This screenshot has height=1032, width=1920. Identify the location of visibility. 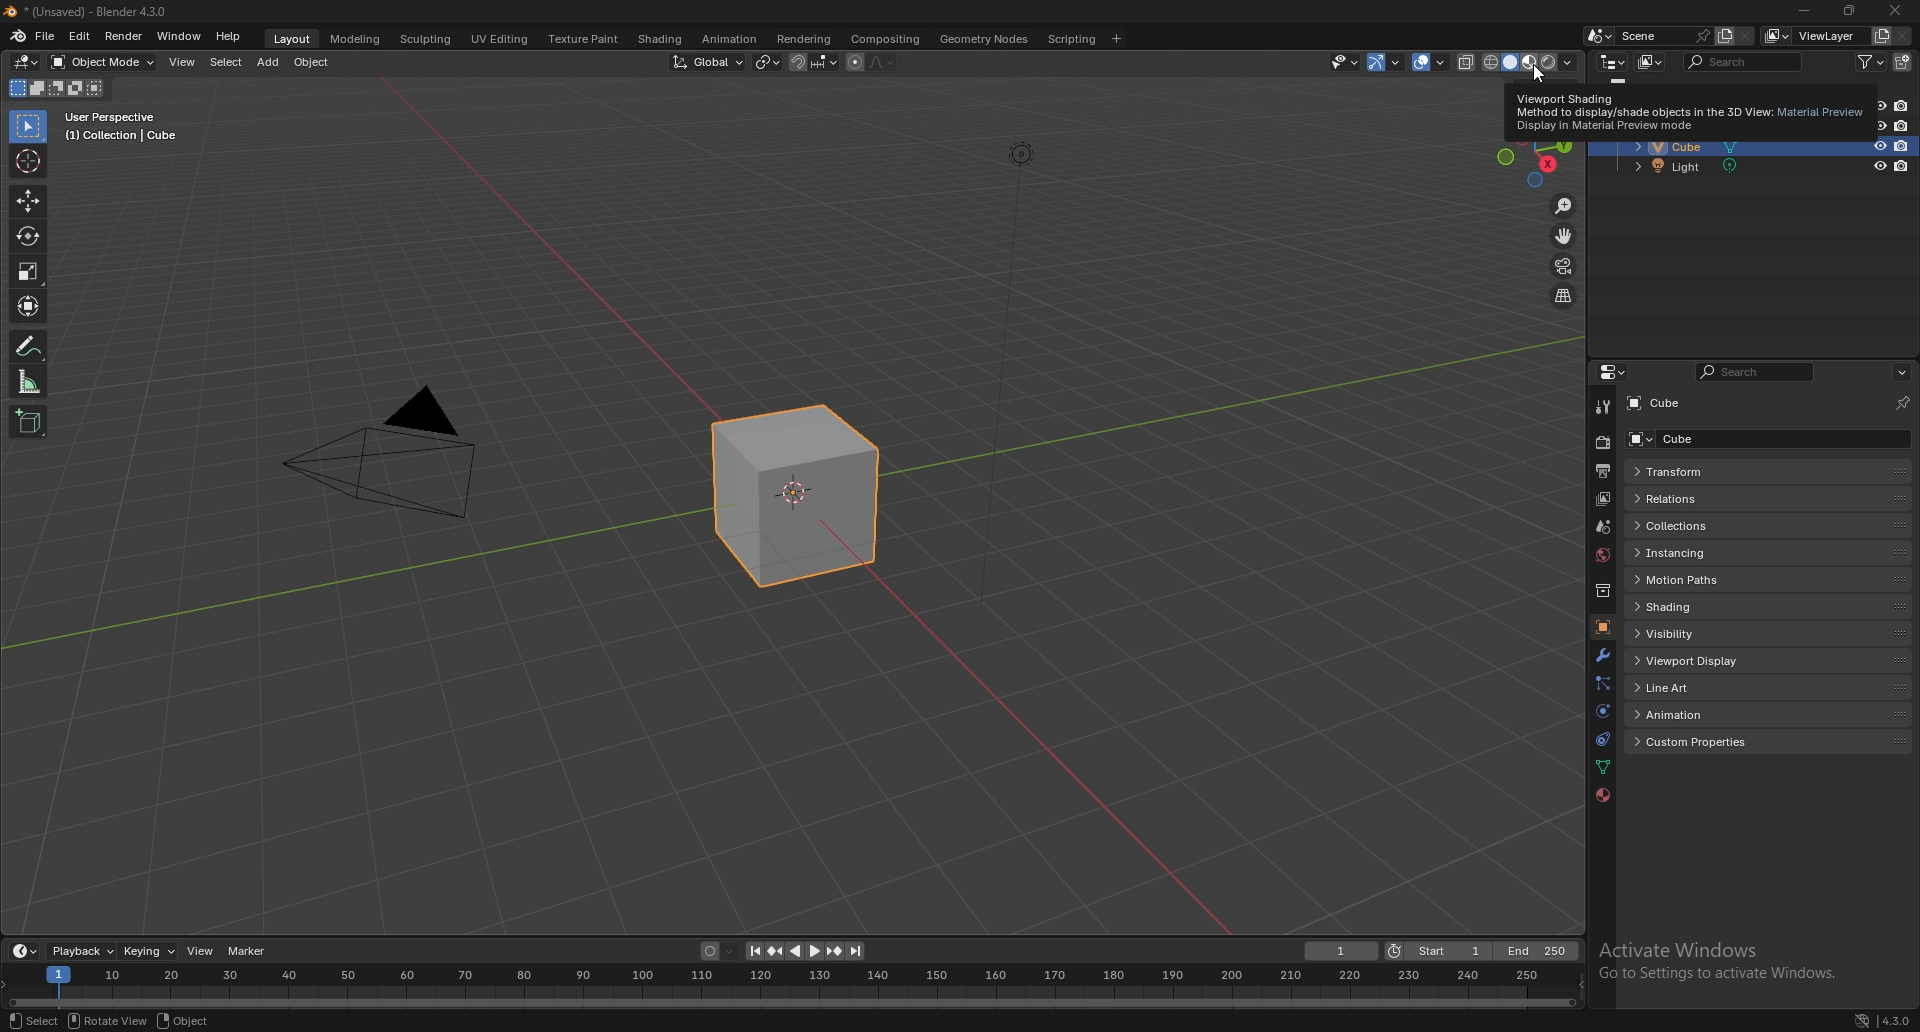
(1701, 635).